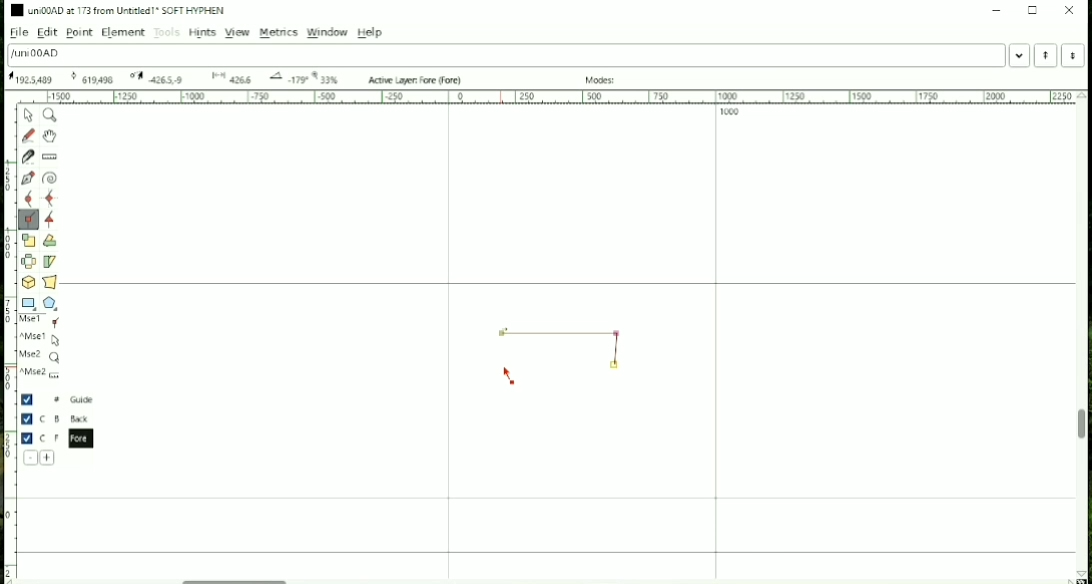 The image size is (1092, 584). Describe the element at coordinates (79, 33) in the screenshot. I see `Point` at that location.